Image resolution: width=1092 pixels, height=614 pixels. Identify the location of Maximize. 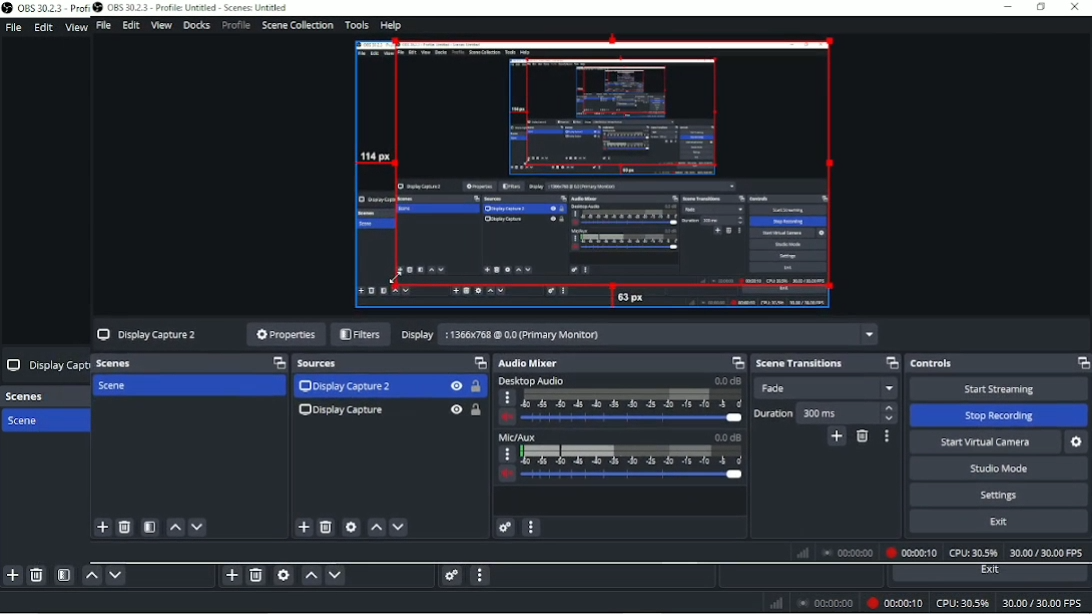
(479, 363).